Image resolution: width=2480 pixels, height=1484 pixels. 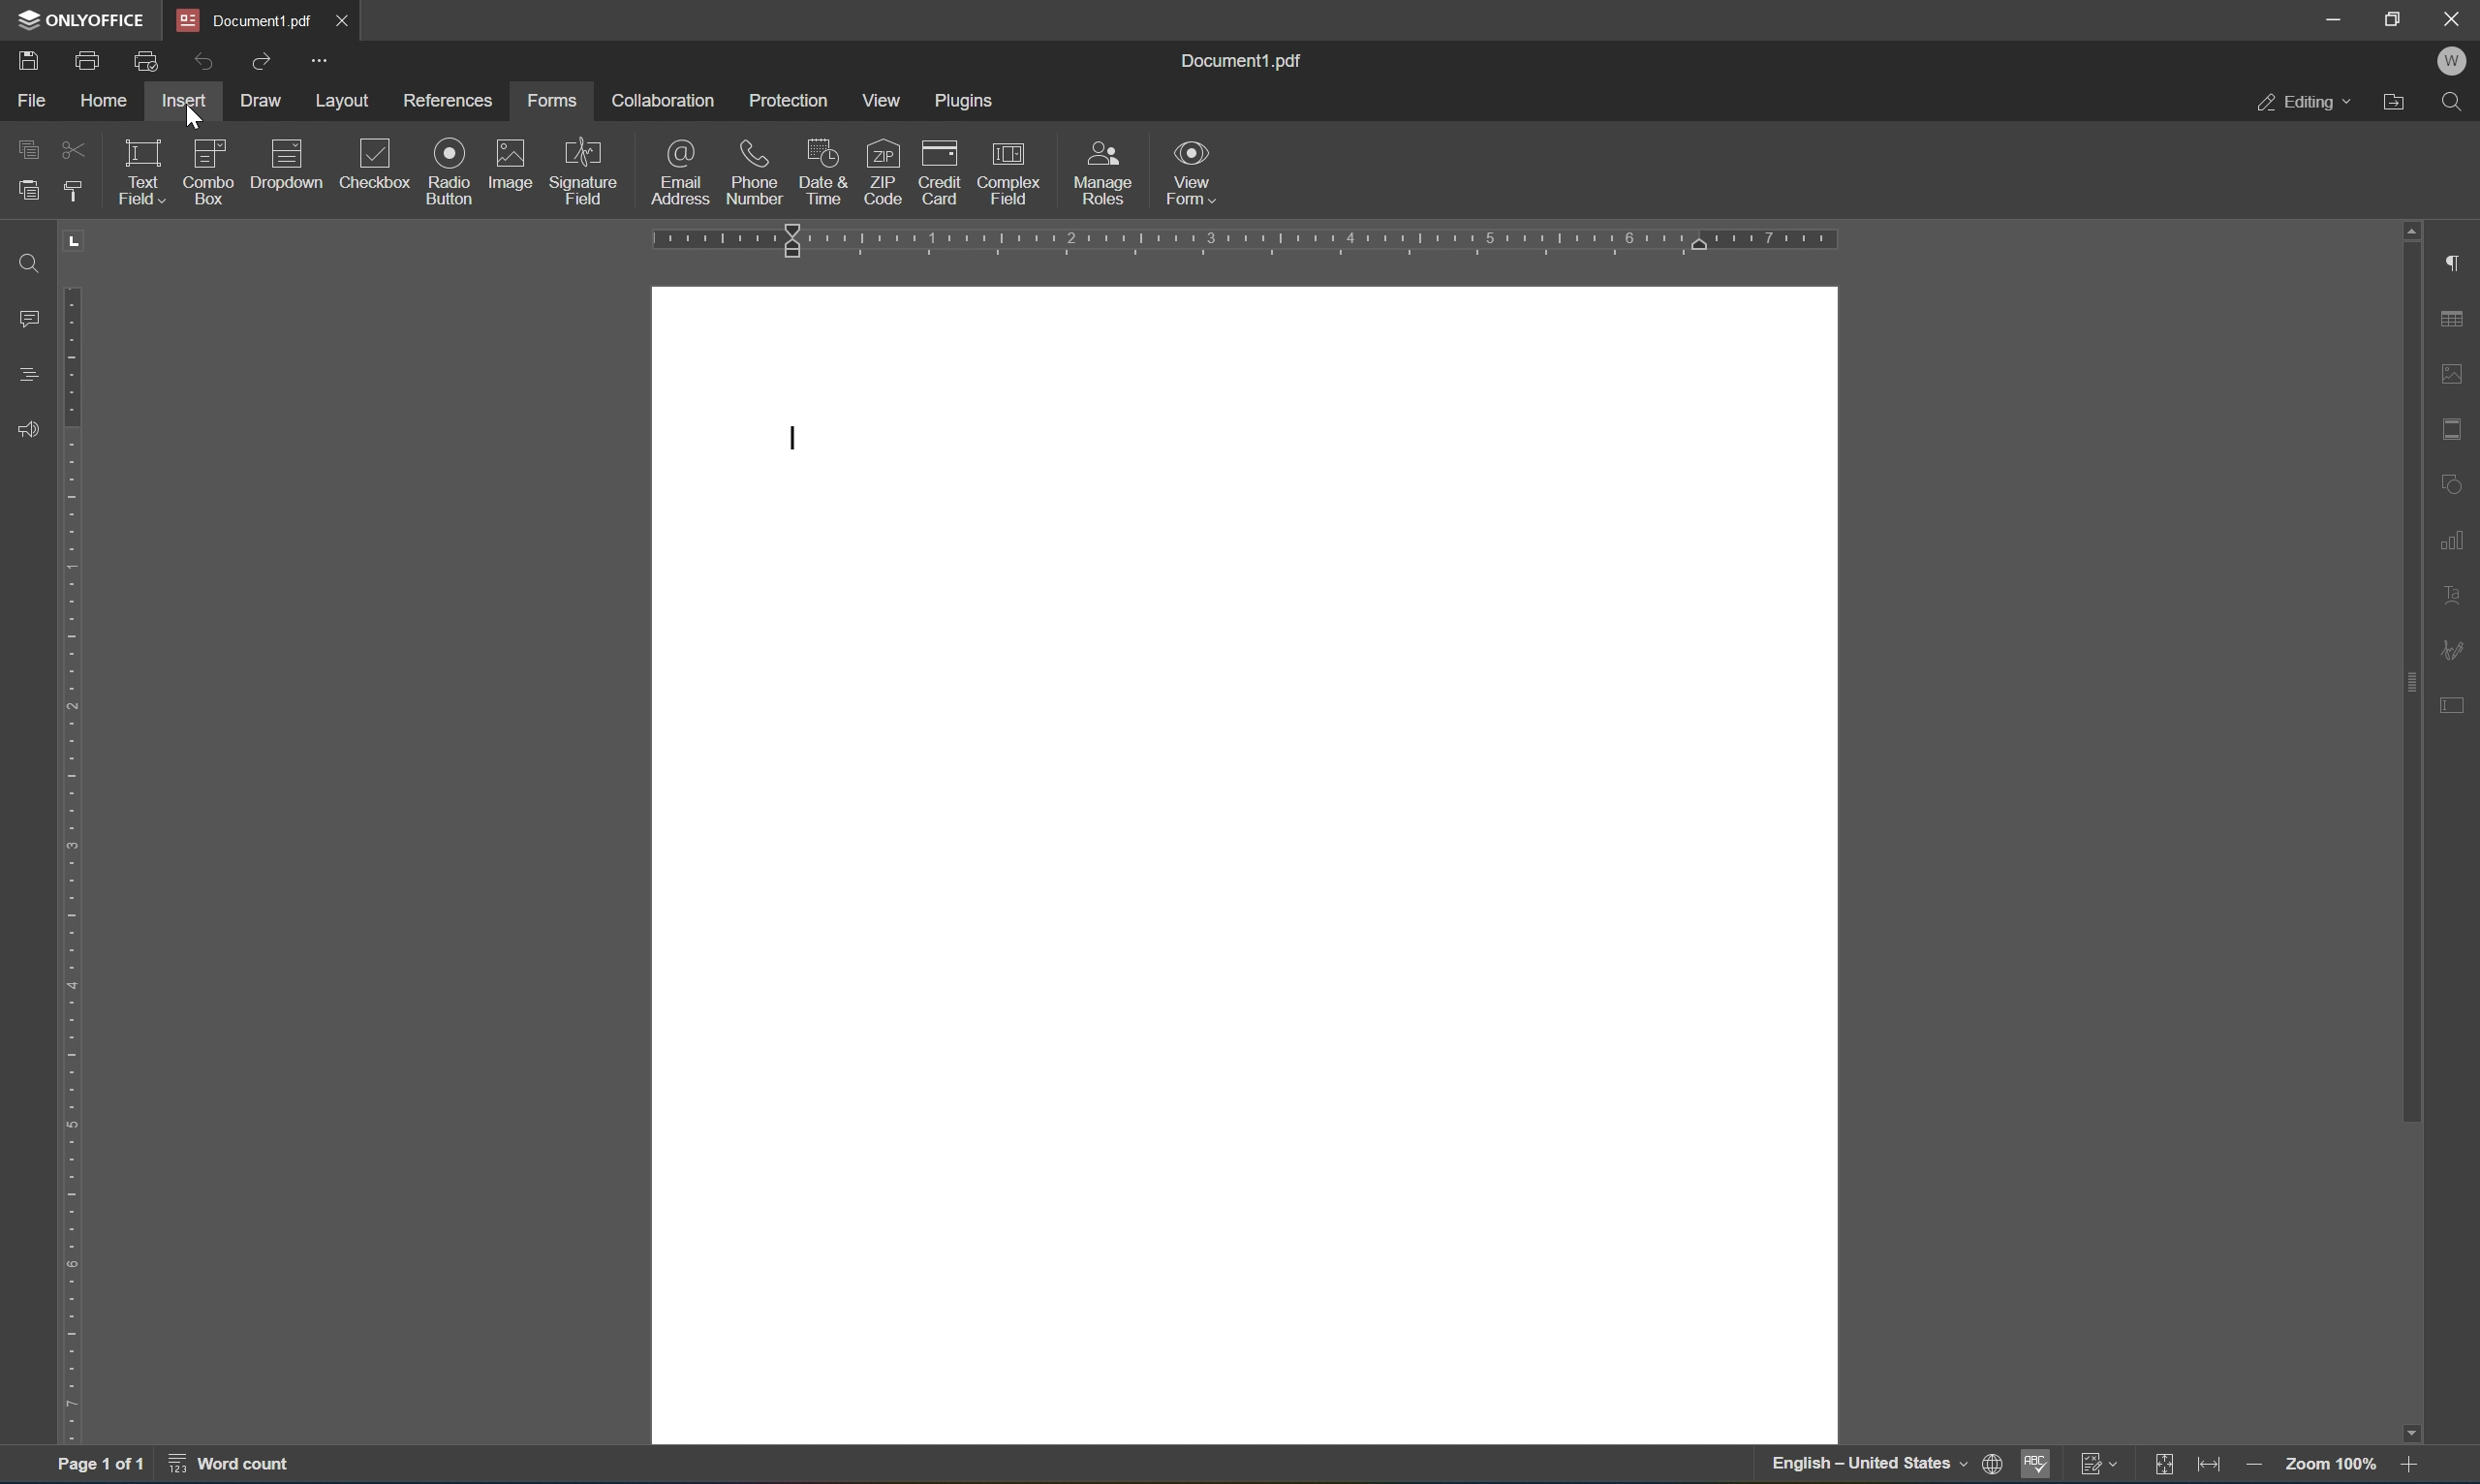 What do you see at coordinates (2458, 264) in the screenshot?
I see `paragraph settings` at bounding box center [2458, 264].